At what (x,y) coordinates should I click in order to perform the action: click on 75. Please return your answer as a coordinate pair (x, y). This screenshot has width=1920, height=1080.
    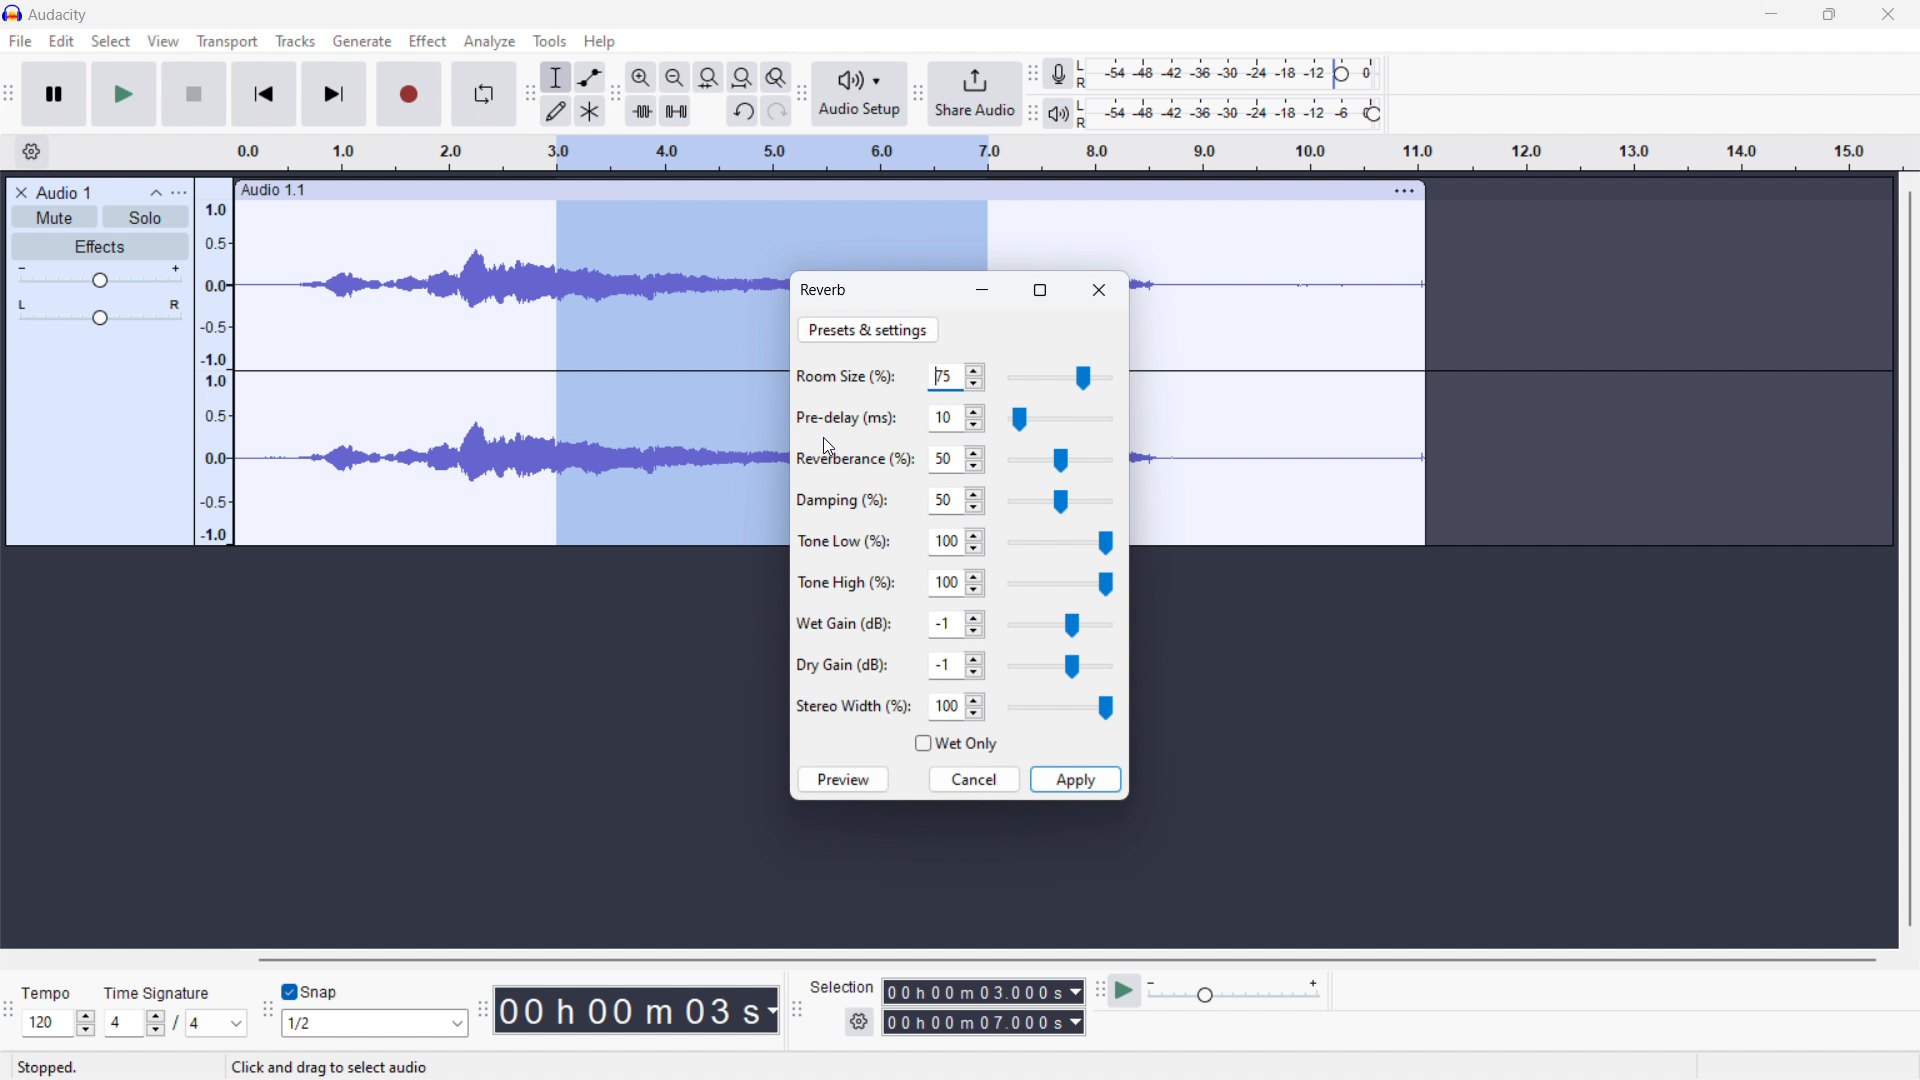
    Looking at the image, I should click on (956, 377).